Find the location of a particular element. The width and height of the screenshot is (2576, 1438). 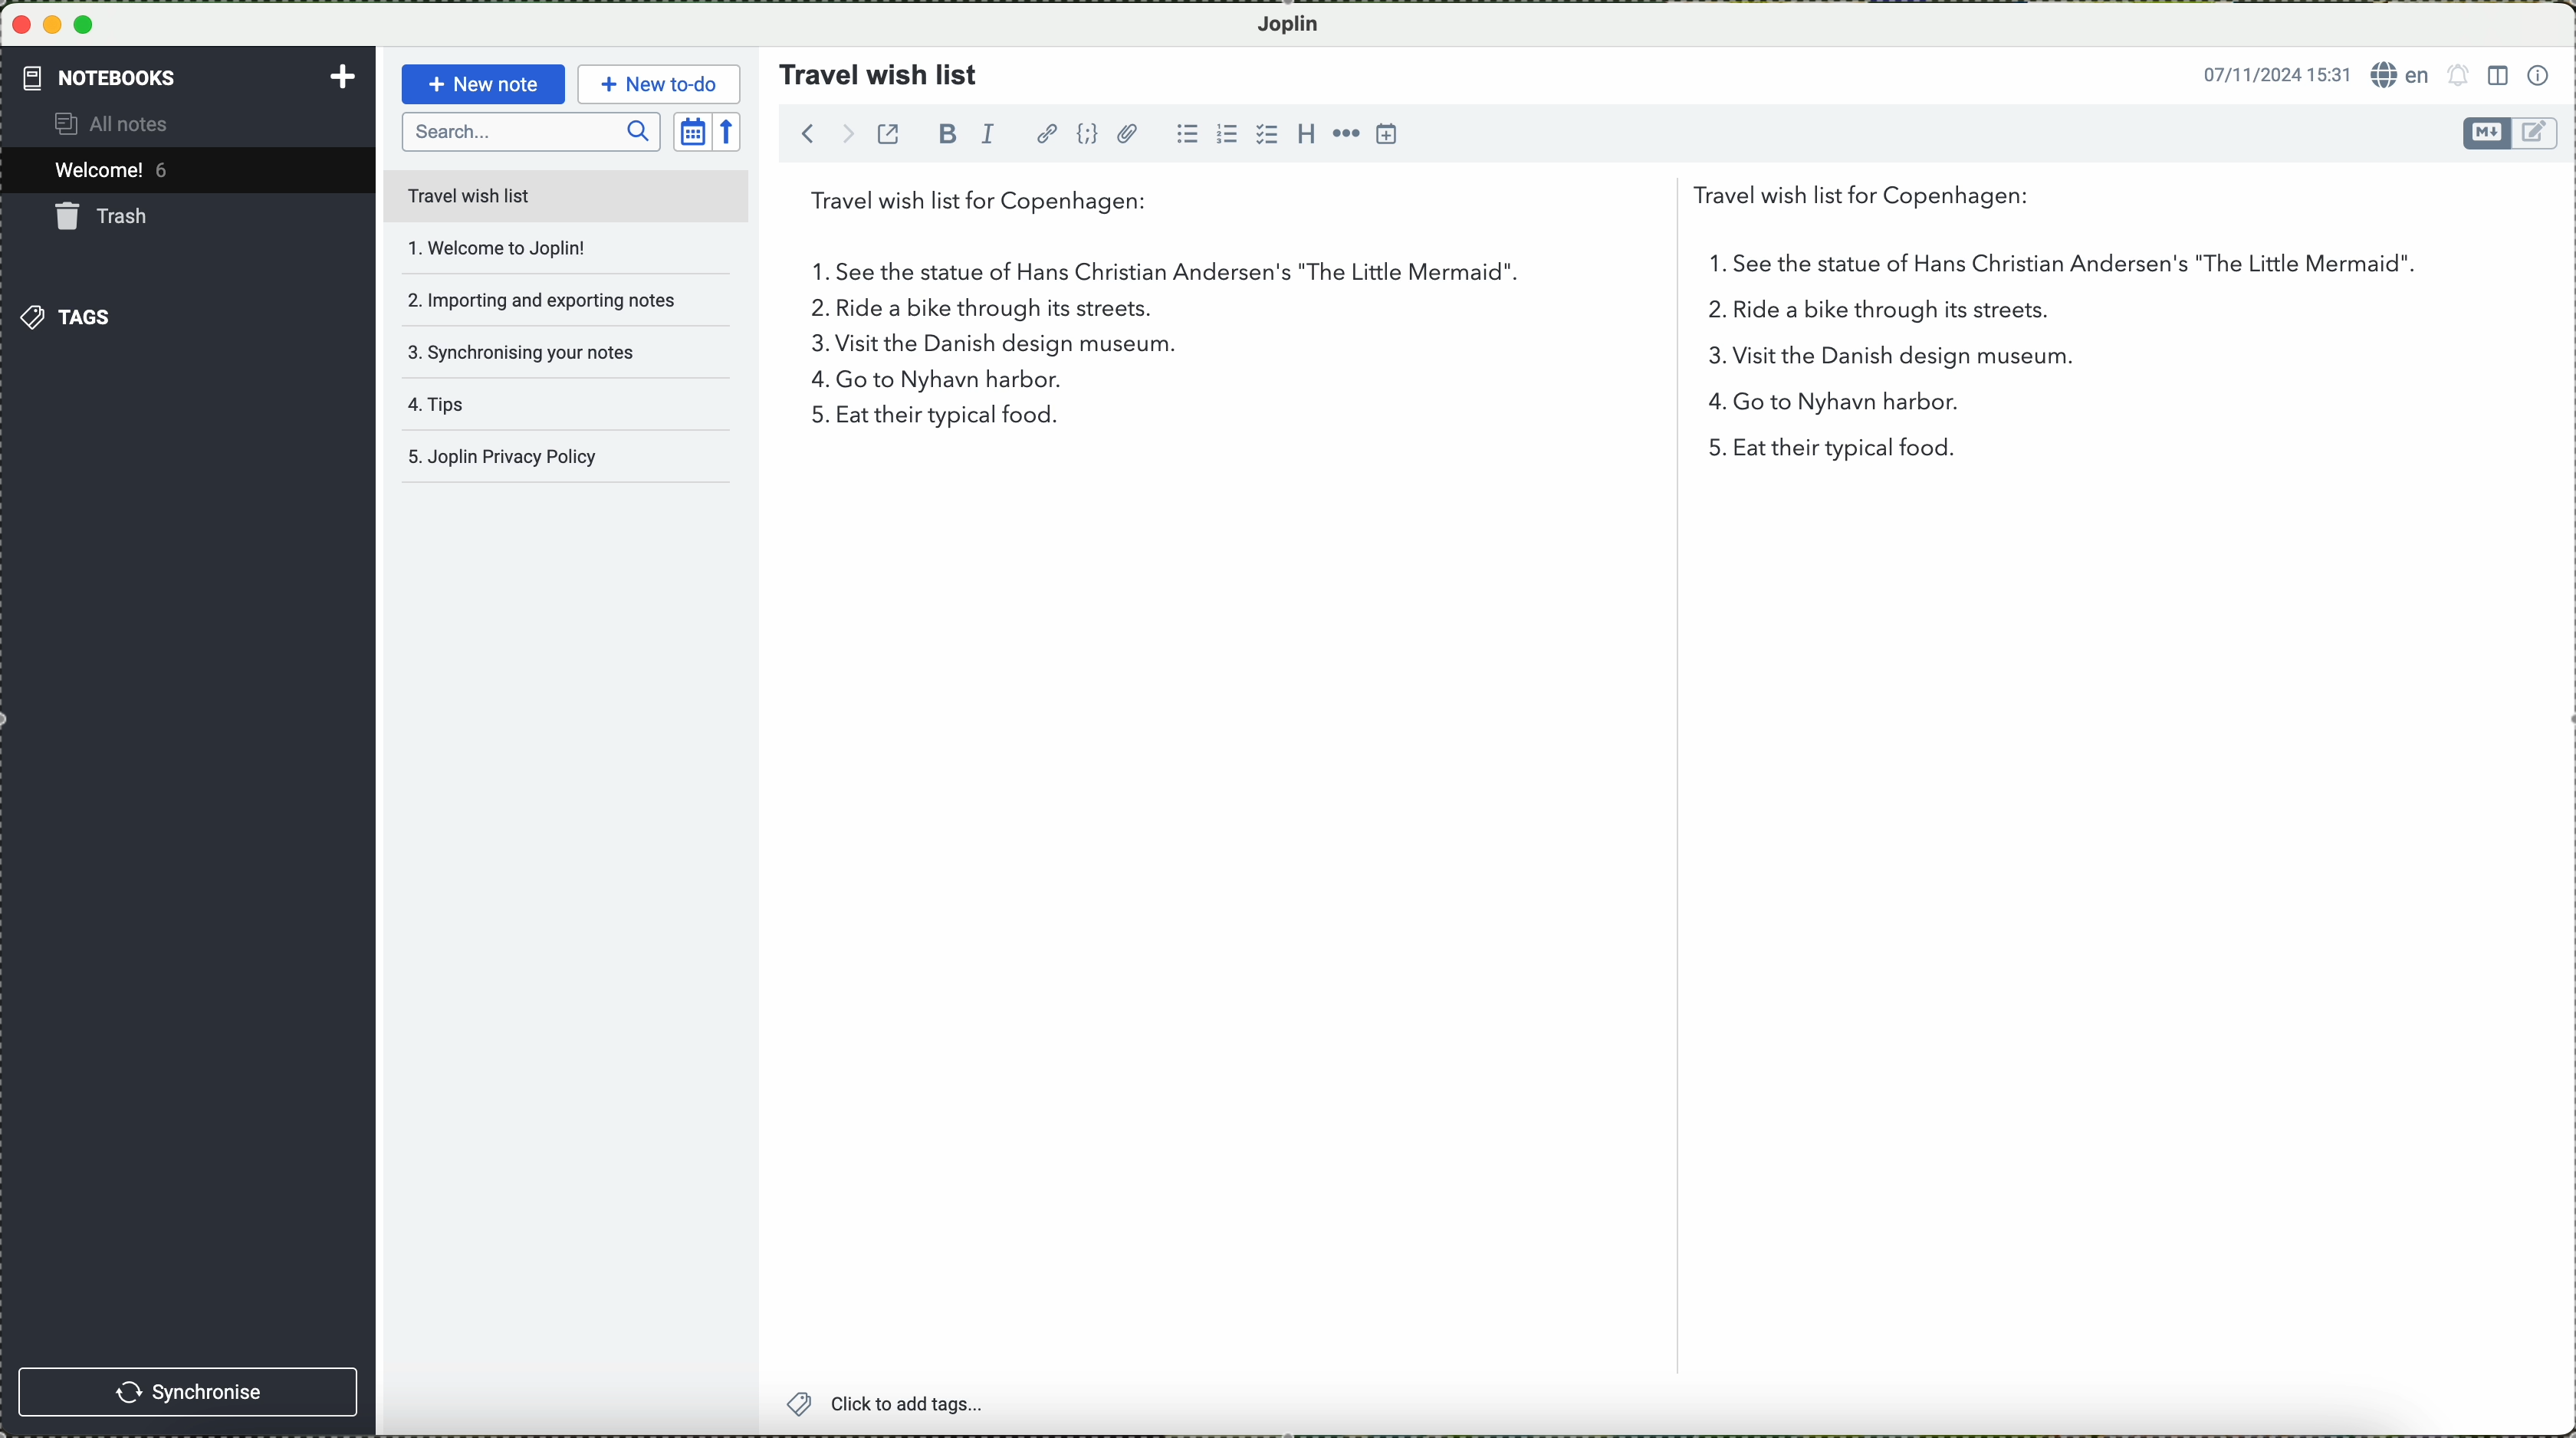

reverse sort order is located at coordinates (732, 130).